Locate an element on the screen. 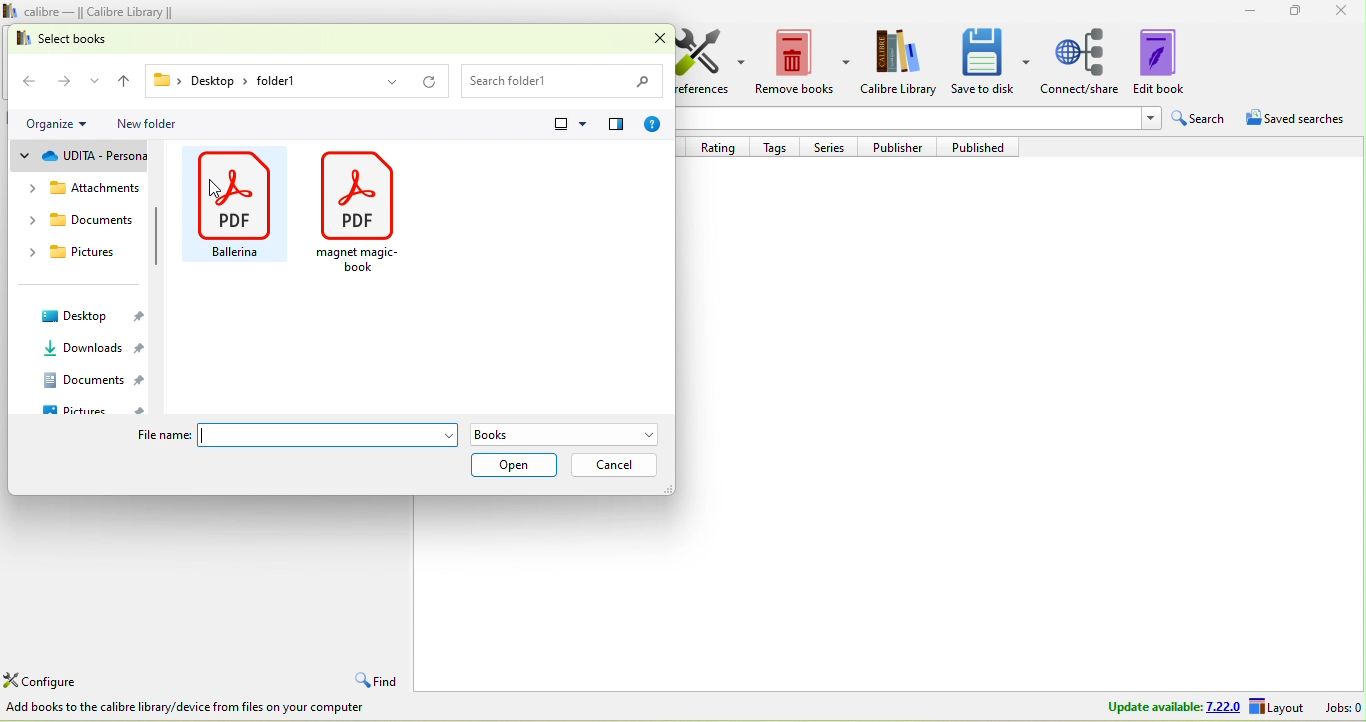  tags is located at coordinates (781, 147).